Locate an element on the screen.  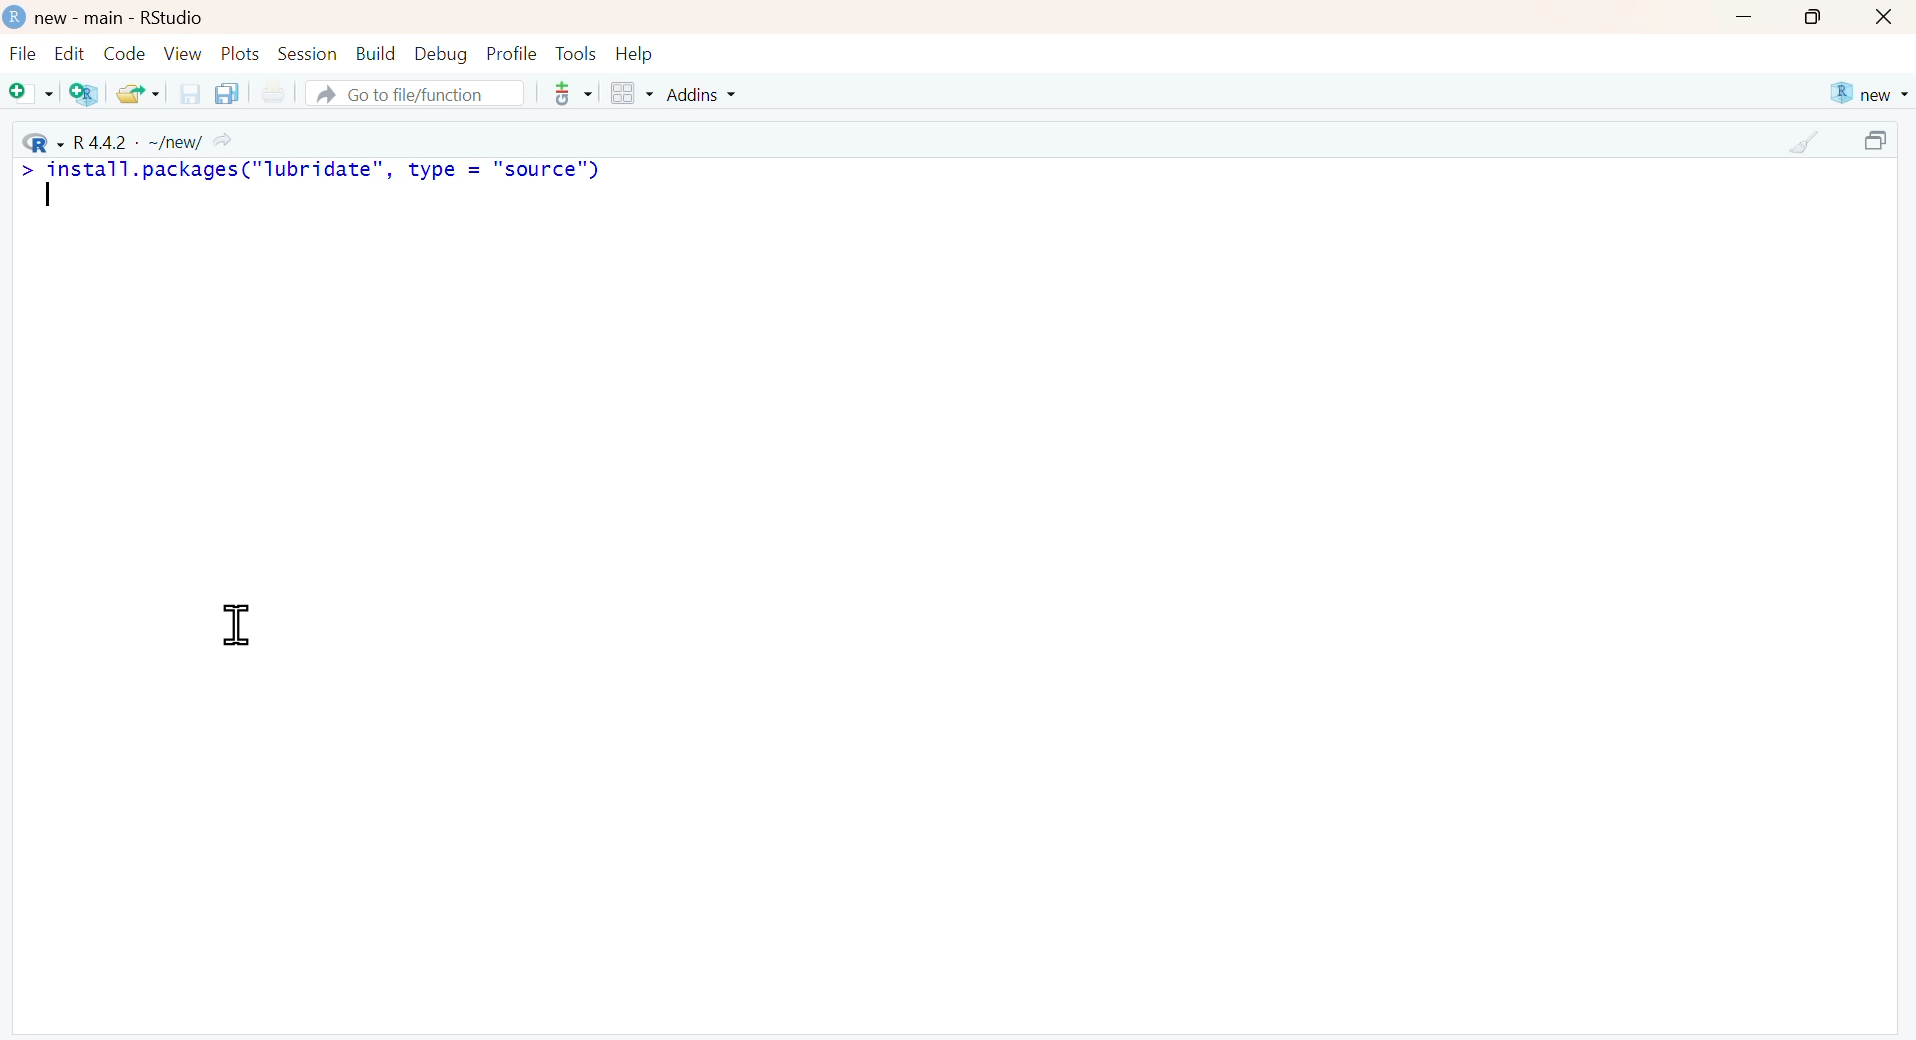
typing cursor is located at coordinates (57, 200).